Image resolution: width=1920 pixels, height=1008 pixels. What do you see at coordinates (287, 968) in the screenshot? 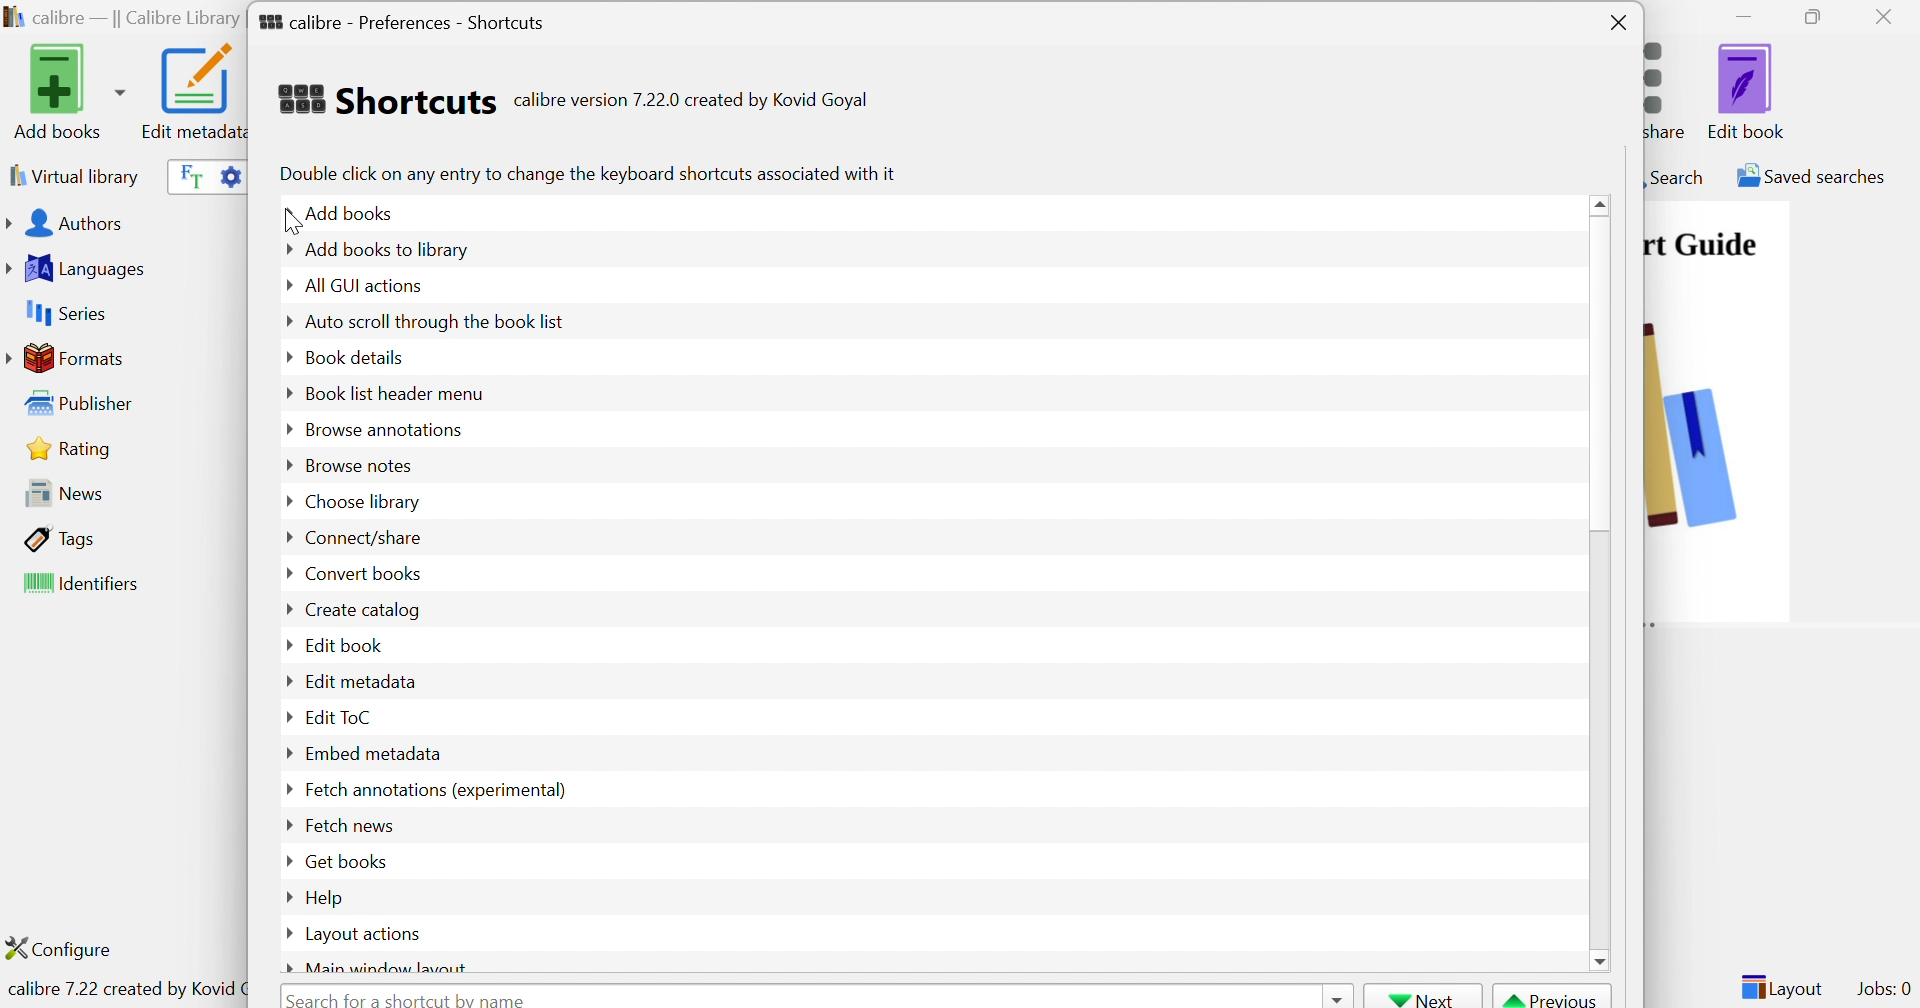
I see `Drop Down` at bounding box center [287, 968].